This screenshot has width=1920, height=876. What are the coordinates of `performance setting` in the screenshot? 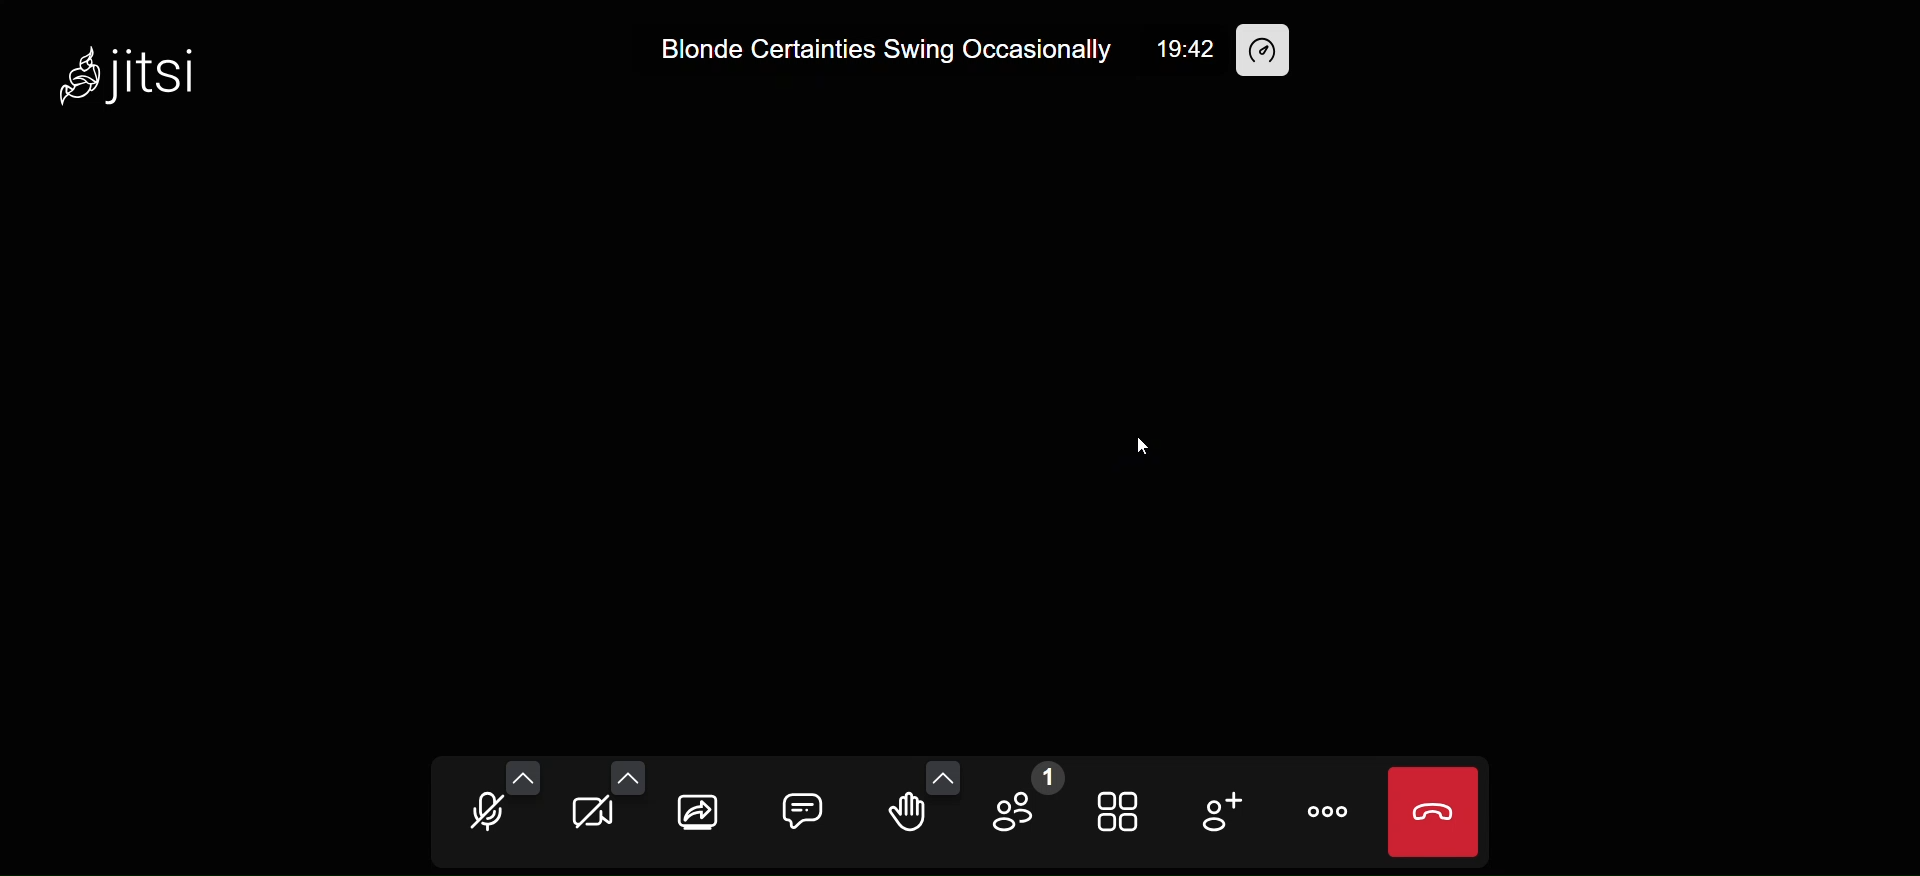 It's located at (1265, 51).